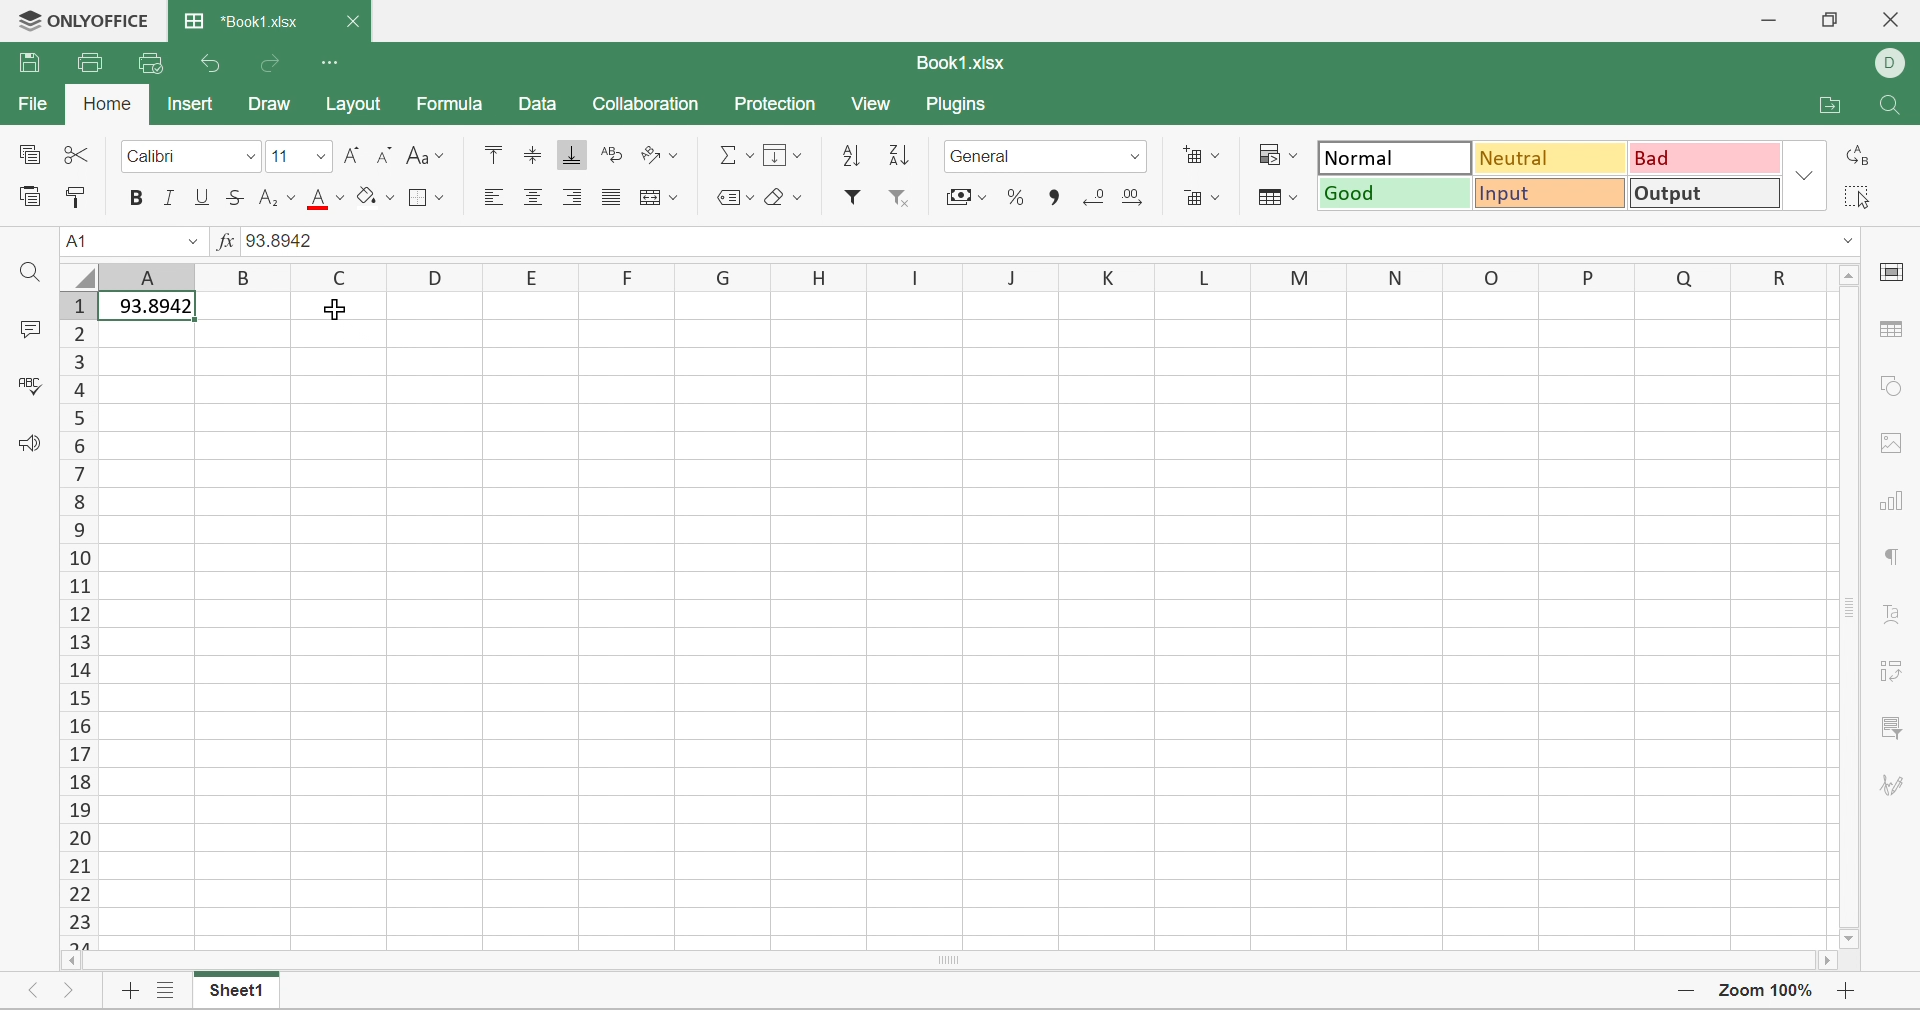 This screenshot has width=1920, height=1010. Describe the element at coordinates (736, 154) in the screenshot. I see `Summation` at that location.